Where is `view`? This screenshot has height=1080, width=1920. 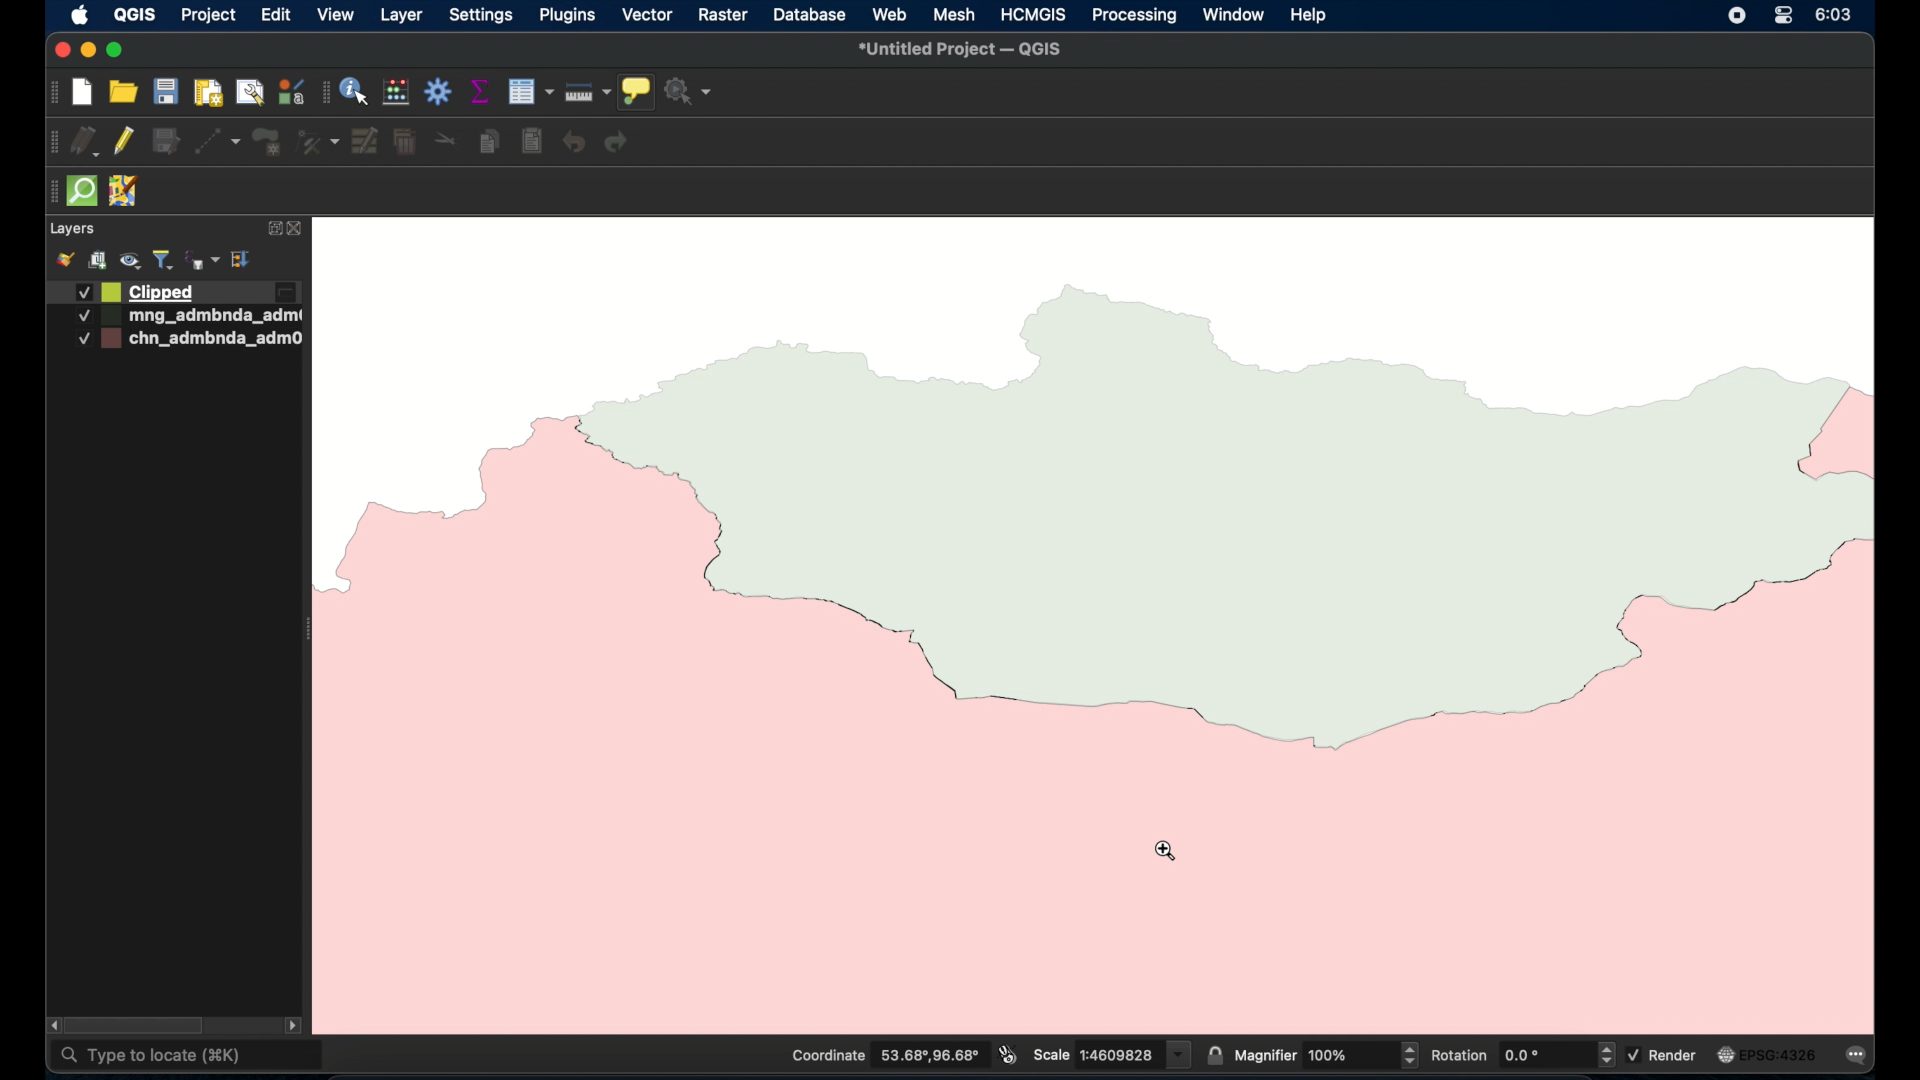 view is located at coordinates (336, 14).